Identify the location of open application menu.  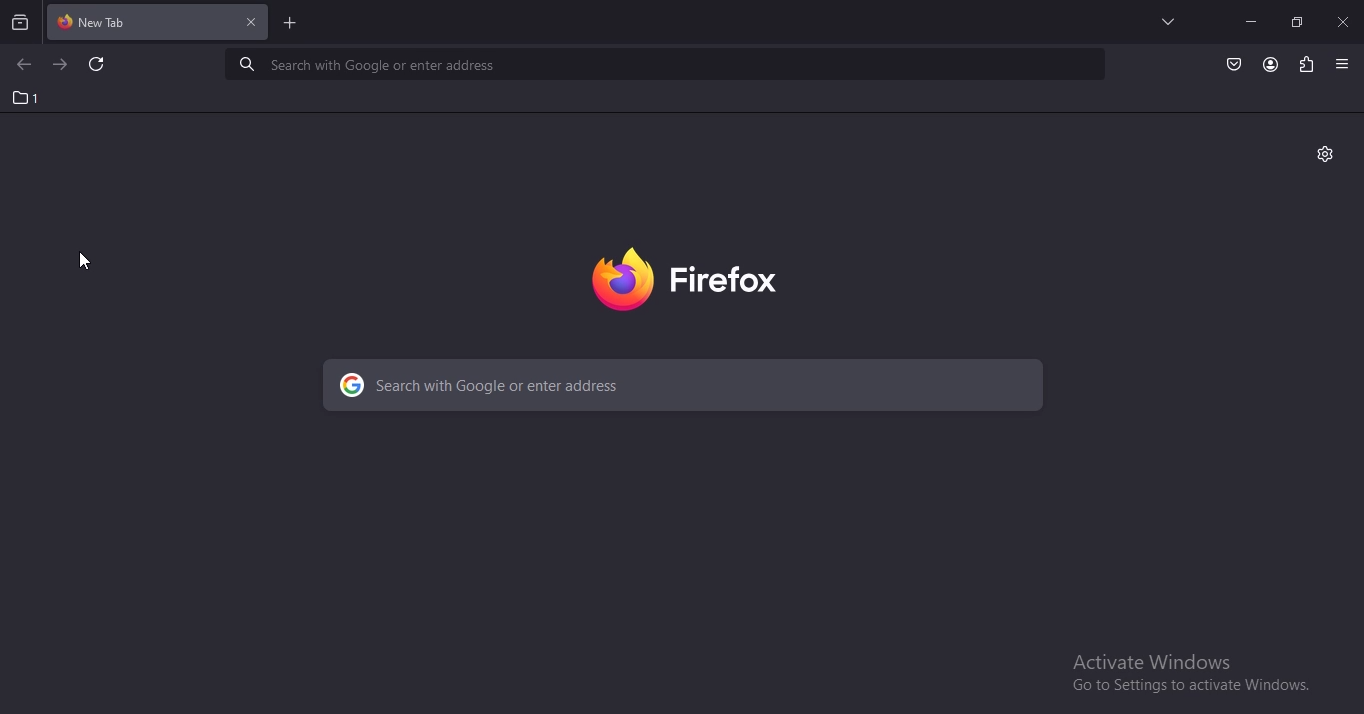
(1342, 65).